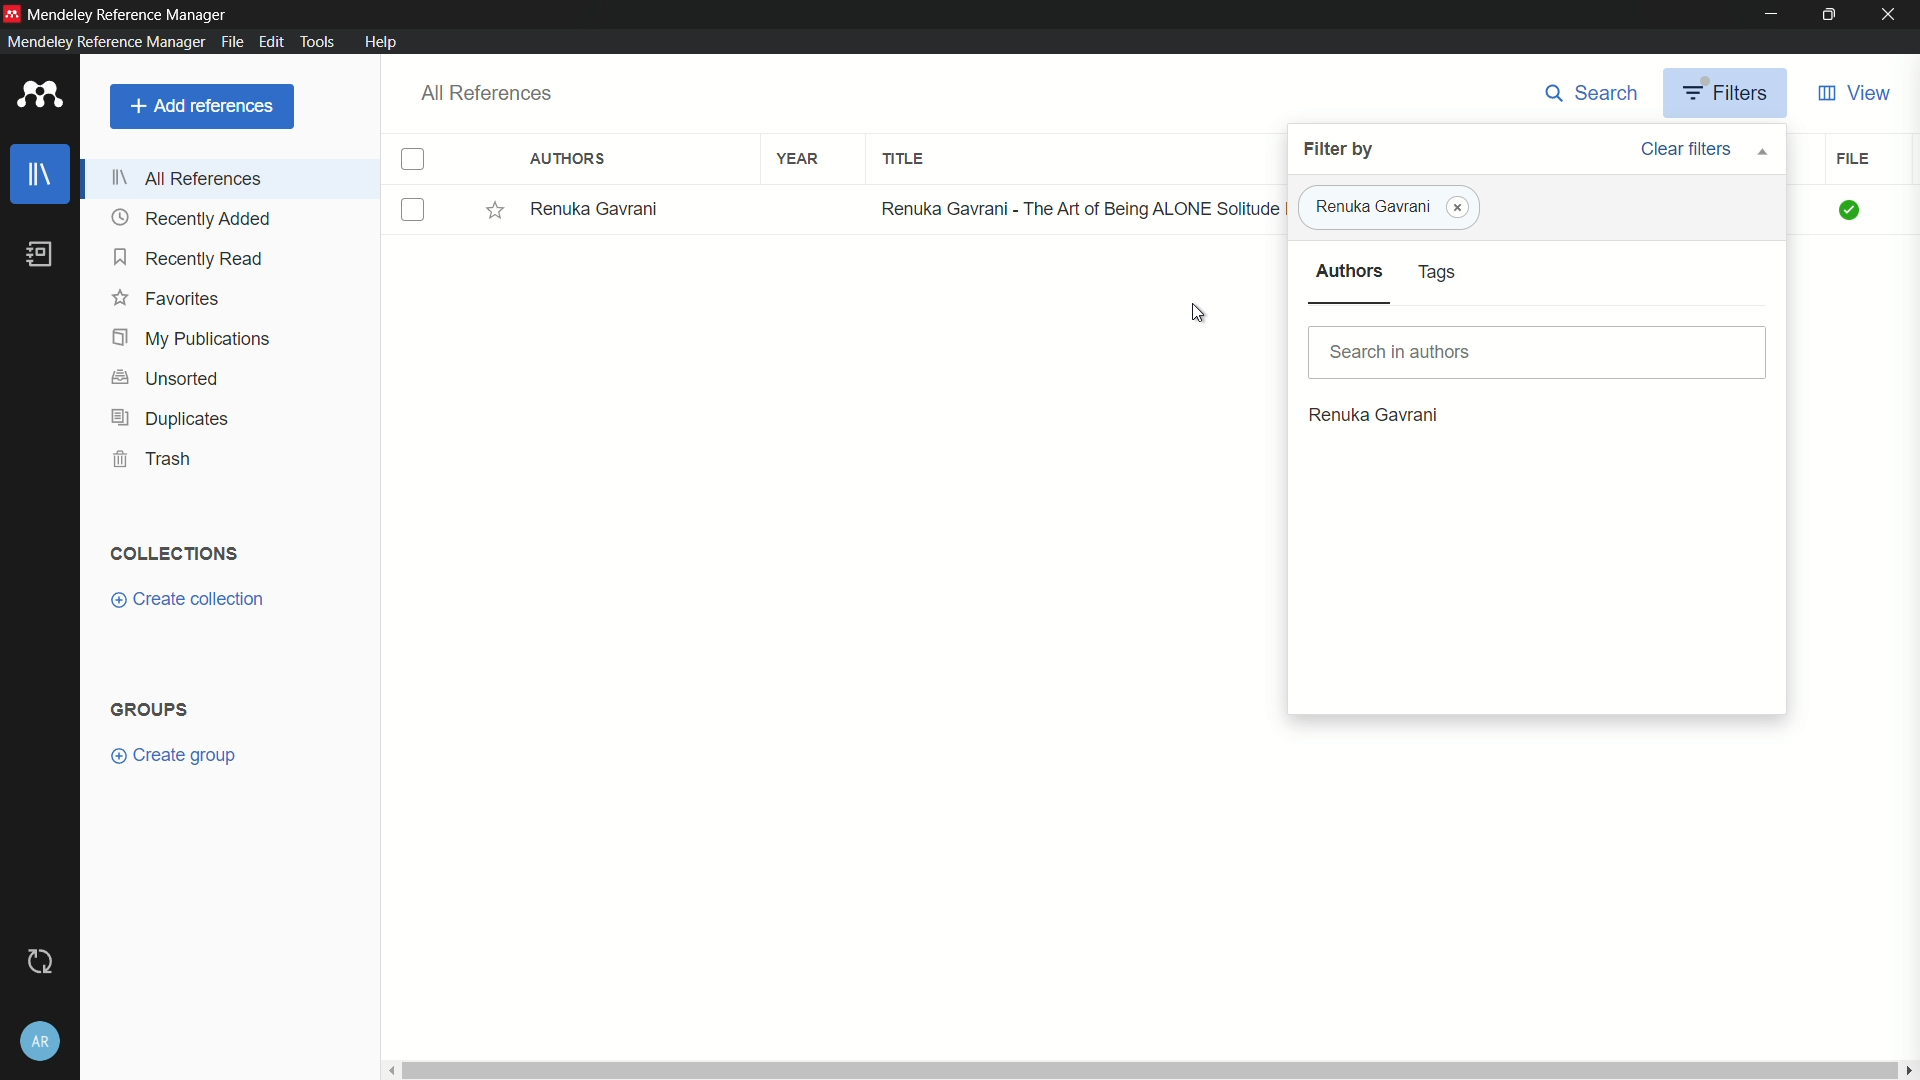 Image resolution: width=1920 pixels, height=1080 pixels. I want to click on check box, so click(413, 159).